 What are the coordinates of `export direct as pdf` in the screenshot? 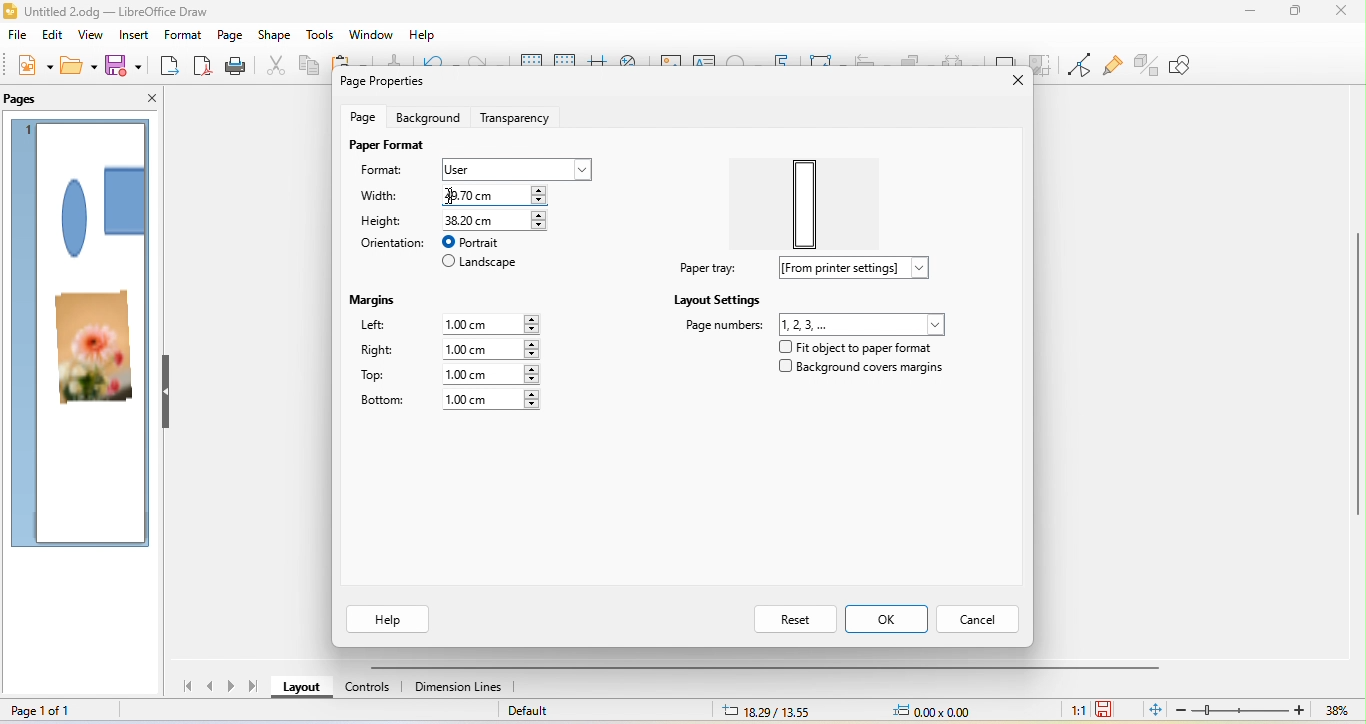 It's located at (205, 66).